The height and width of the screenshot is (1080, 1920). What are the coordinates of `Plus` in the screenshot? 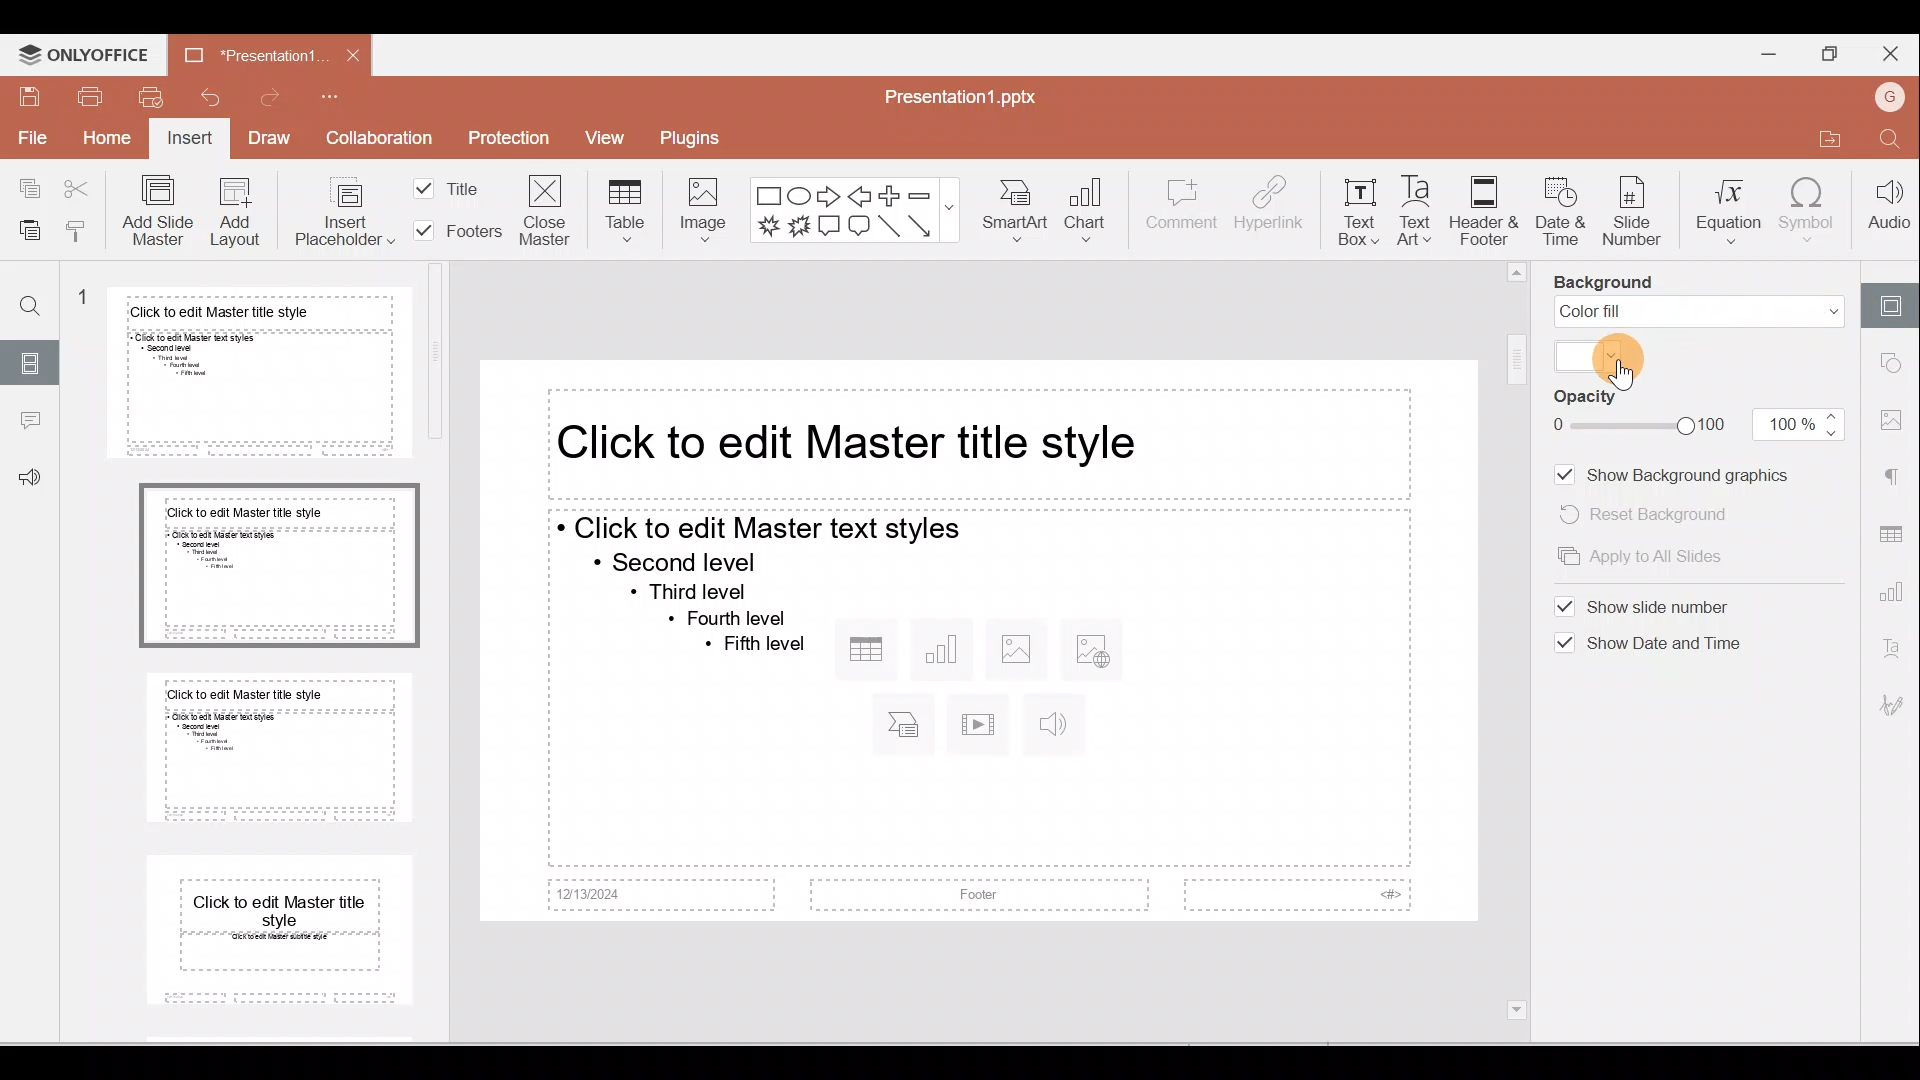 It's located at (890, 194).